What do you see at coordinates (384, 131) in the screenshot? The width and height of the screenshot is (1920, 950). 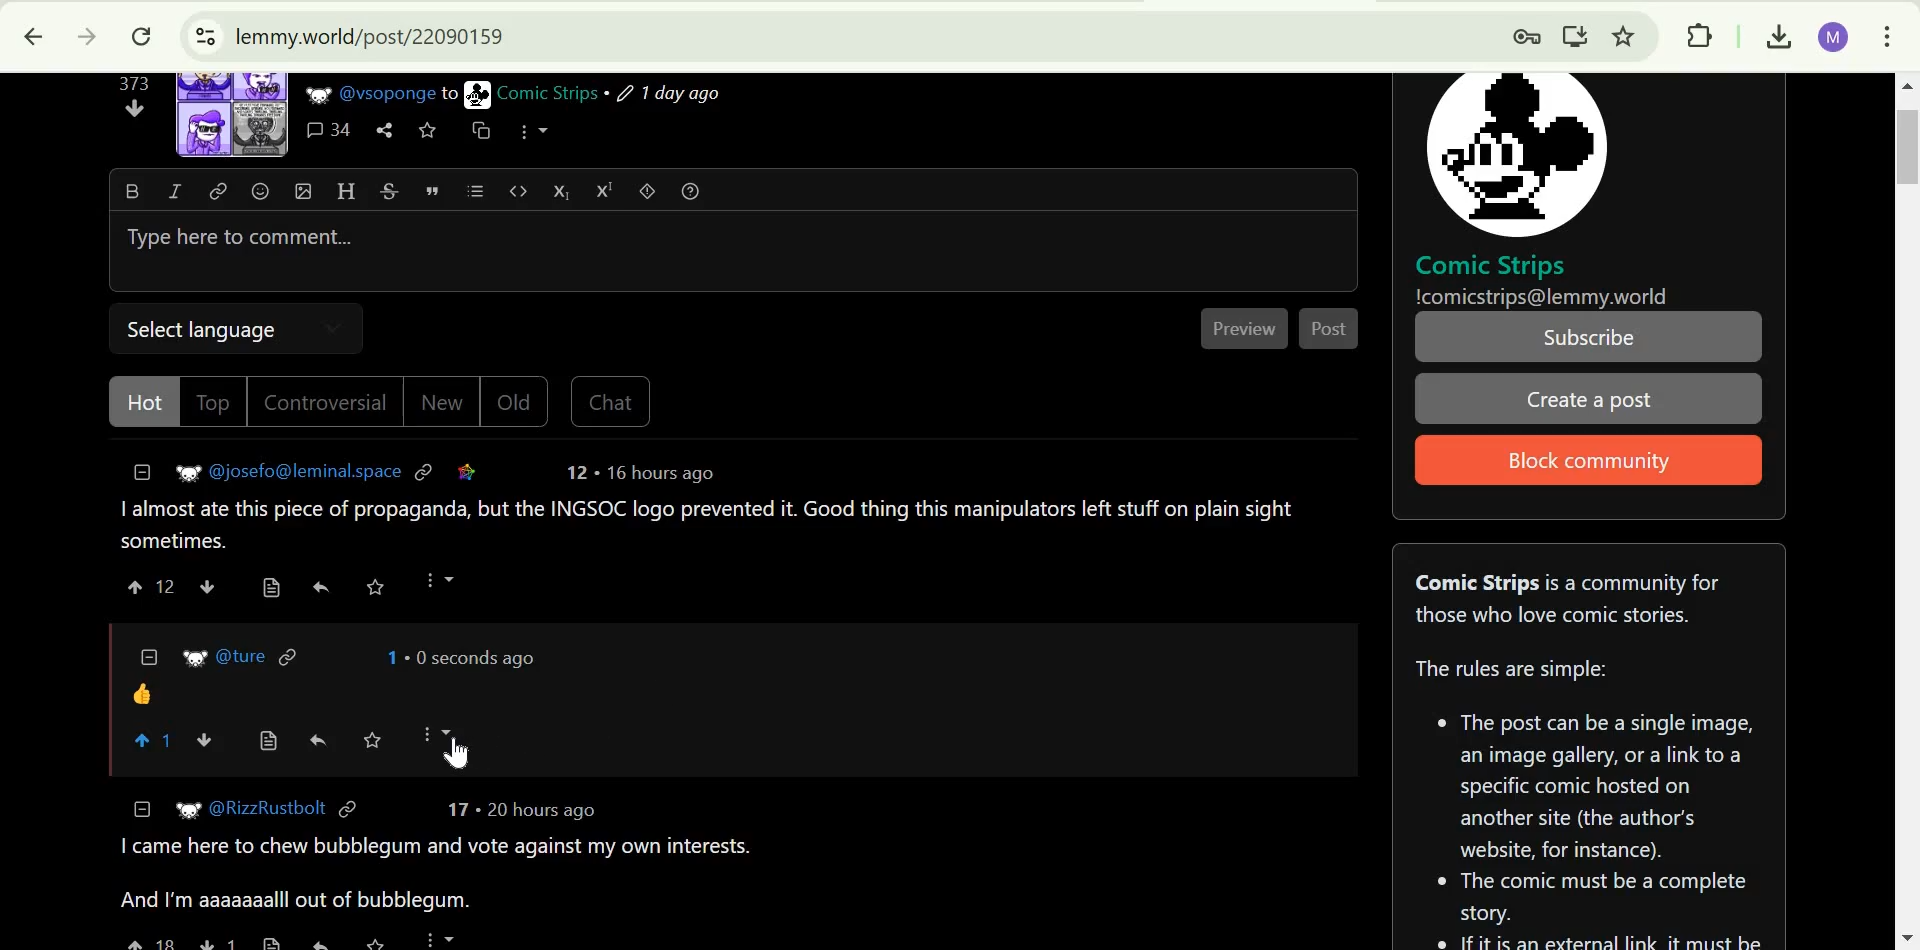 I see `share` at bounding box center [384, 131].